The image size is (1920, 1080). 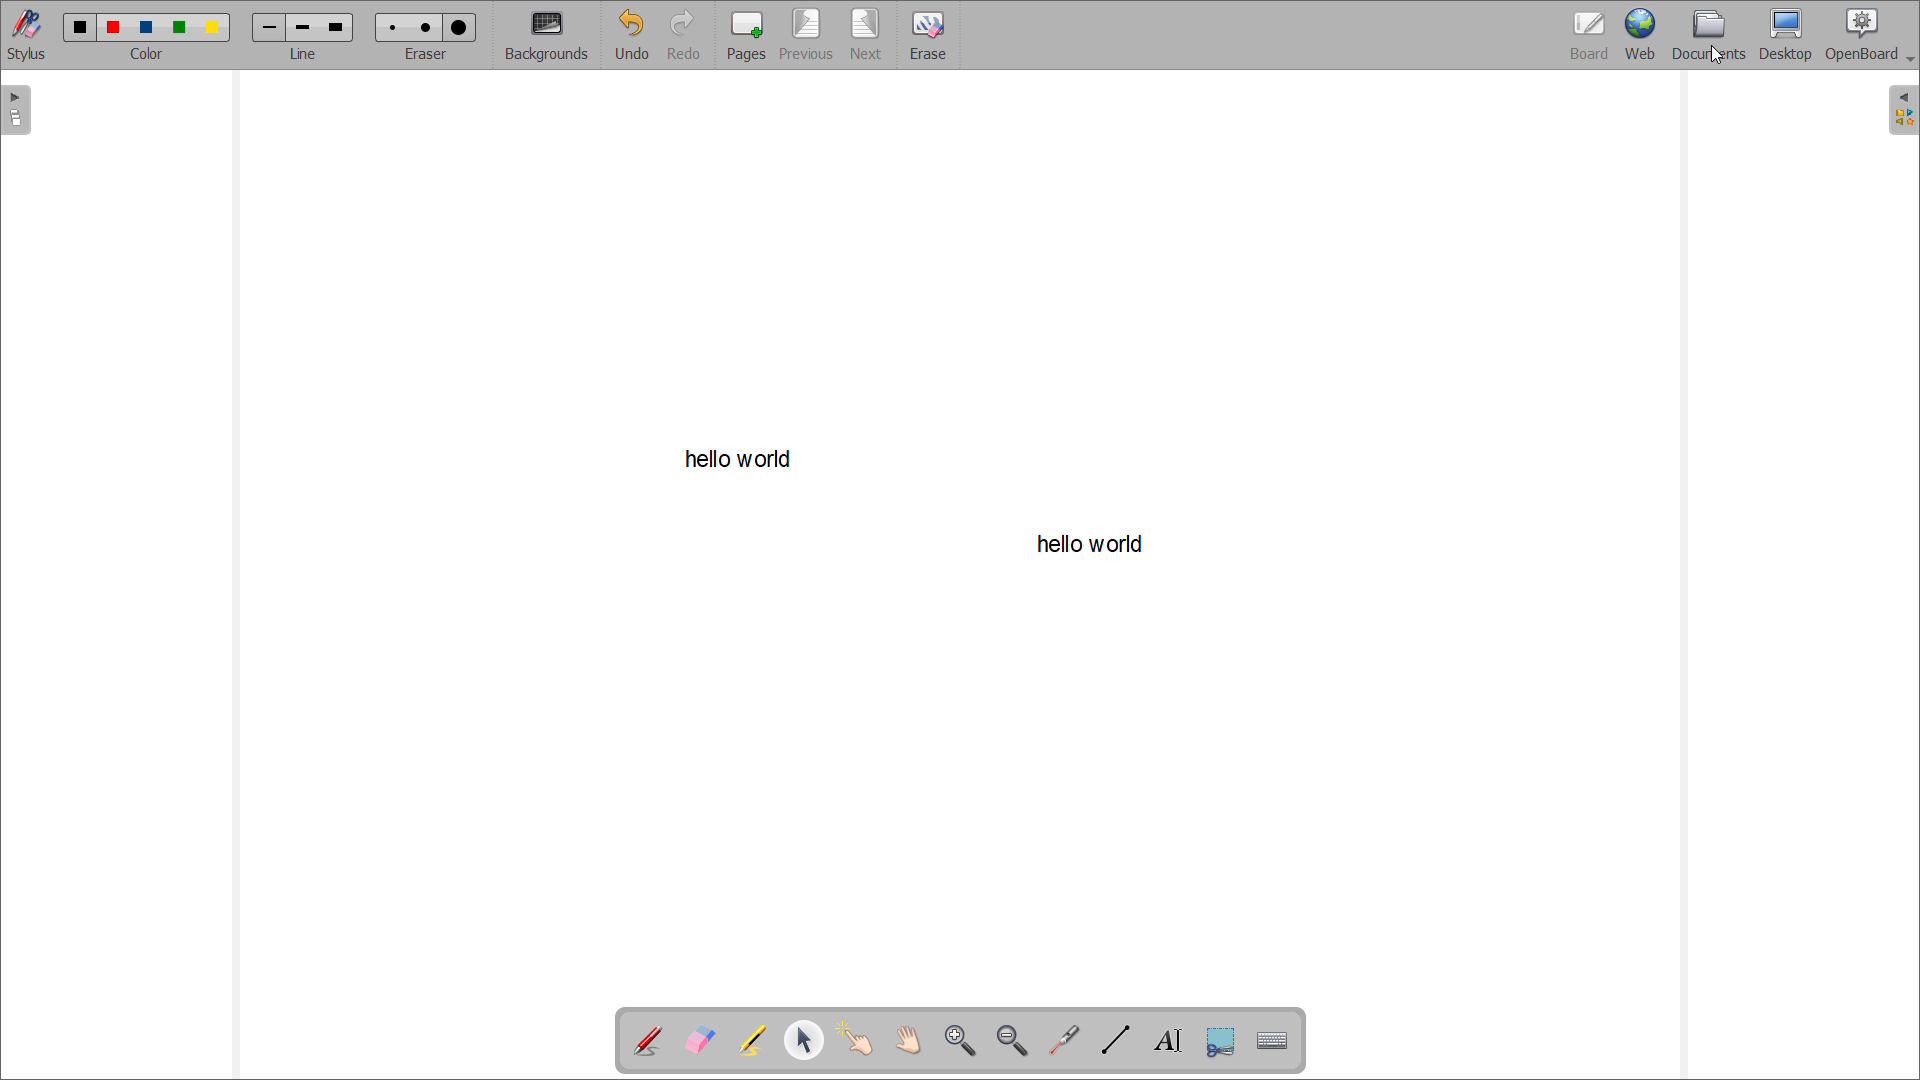 I want to click on add pages, so click(x=745, y=34).